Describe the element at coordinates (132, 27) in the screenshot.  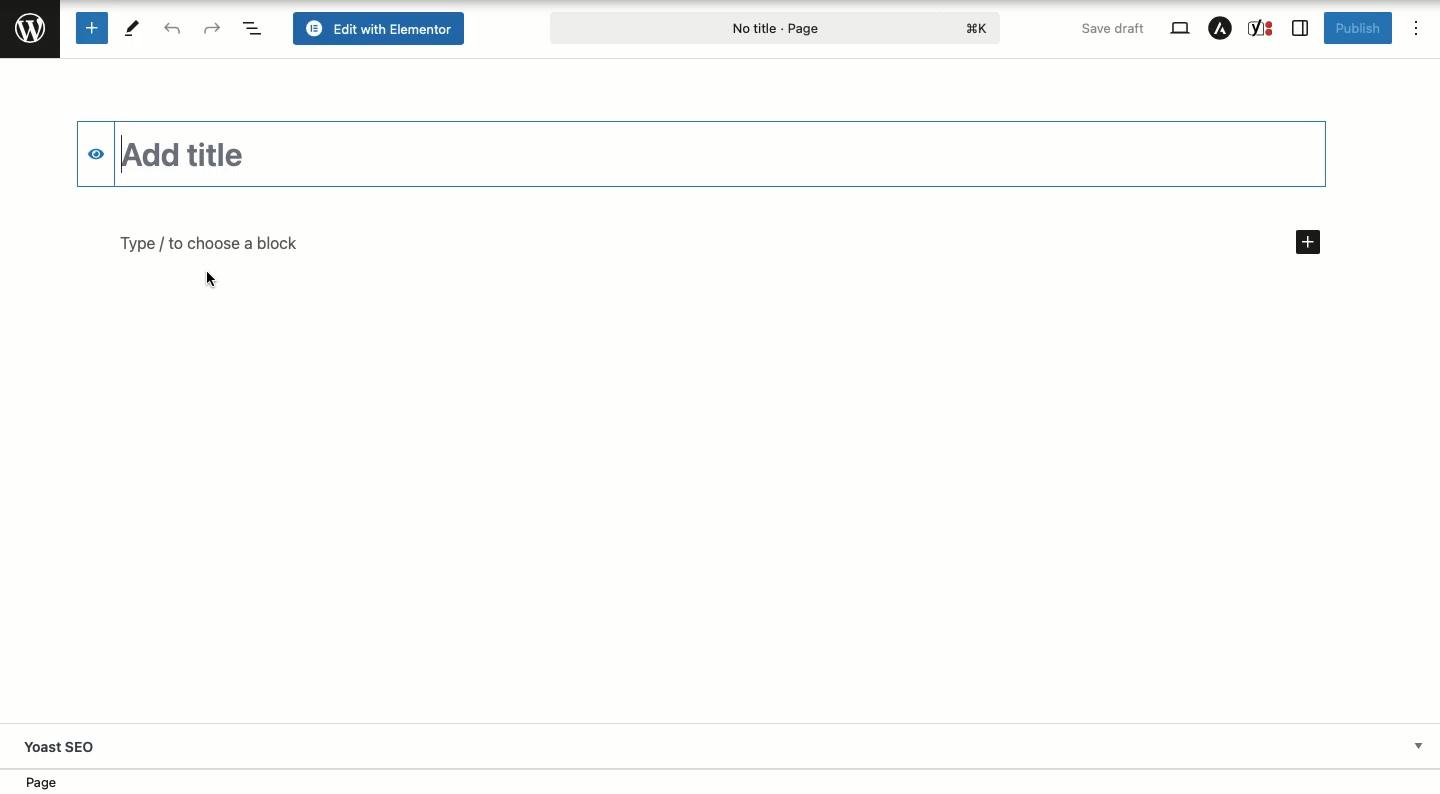
I see `Tools` at that location.